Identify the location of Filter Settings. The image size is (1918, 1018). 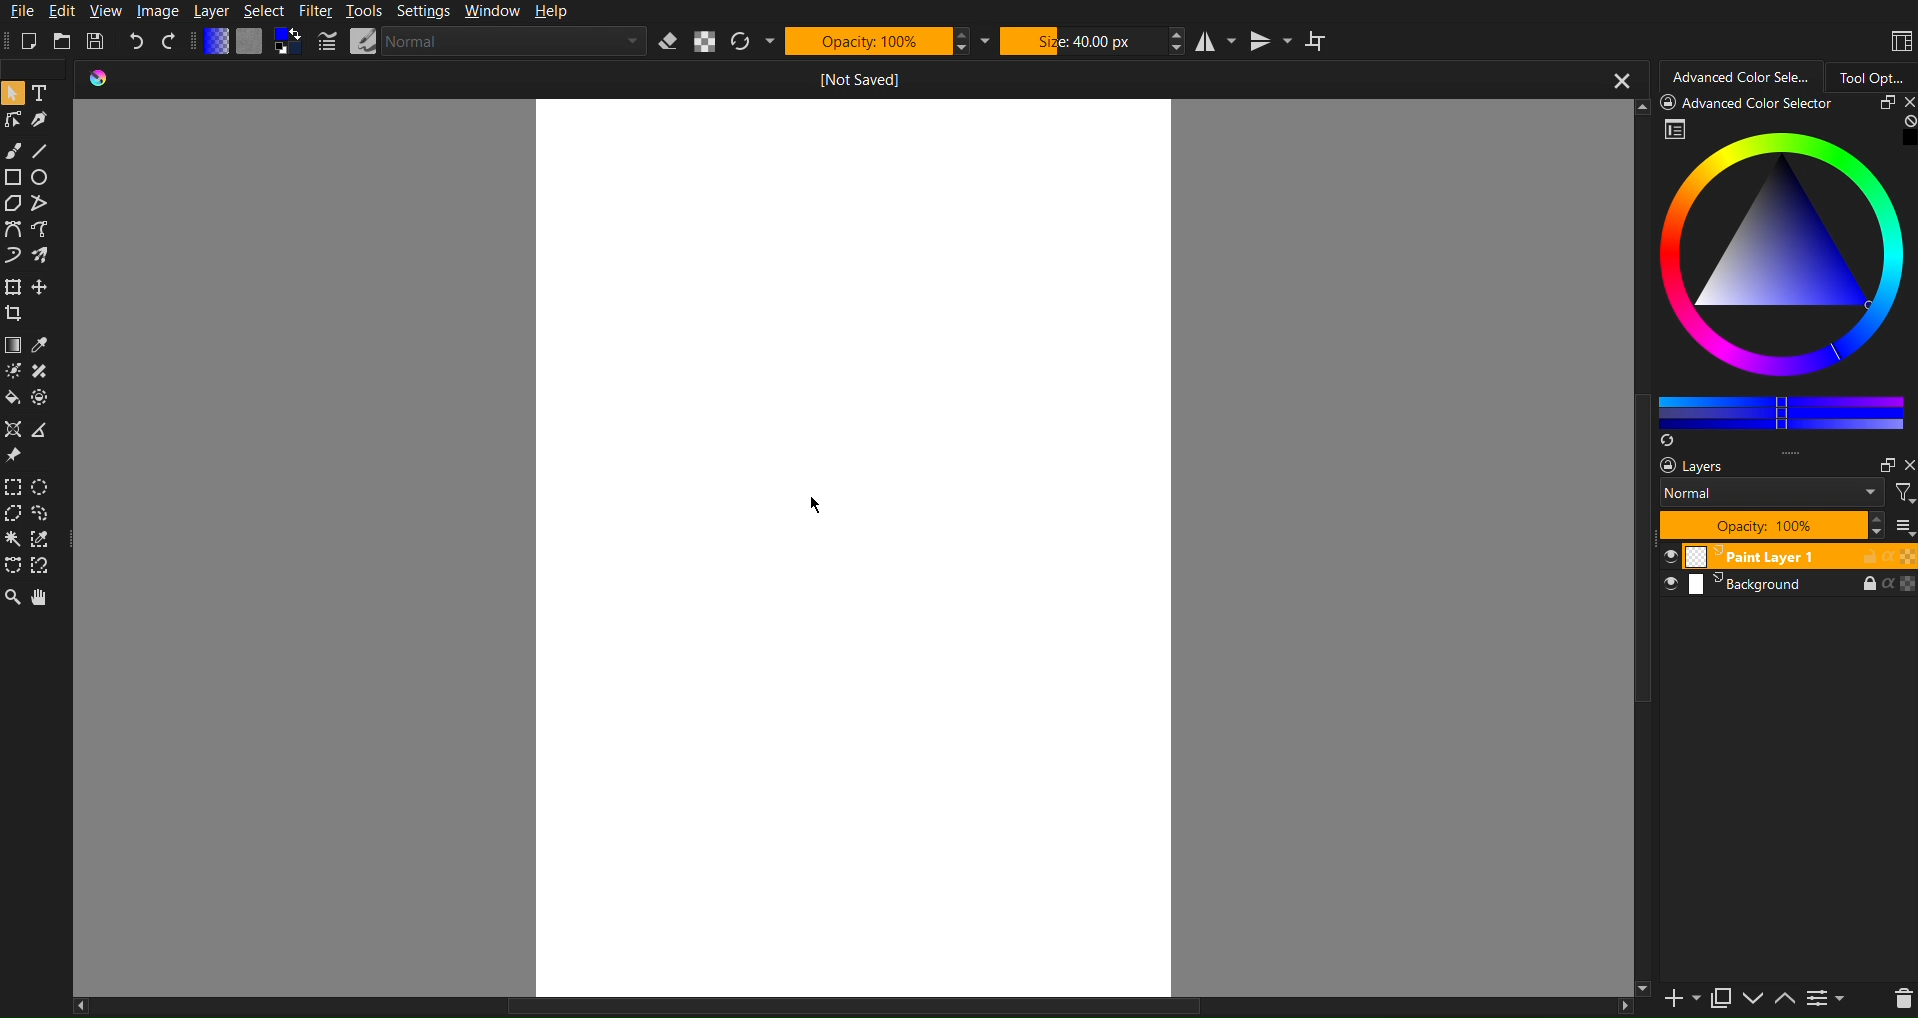
(1825, 998).